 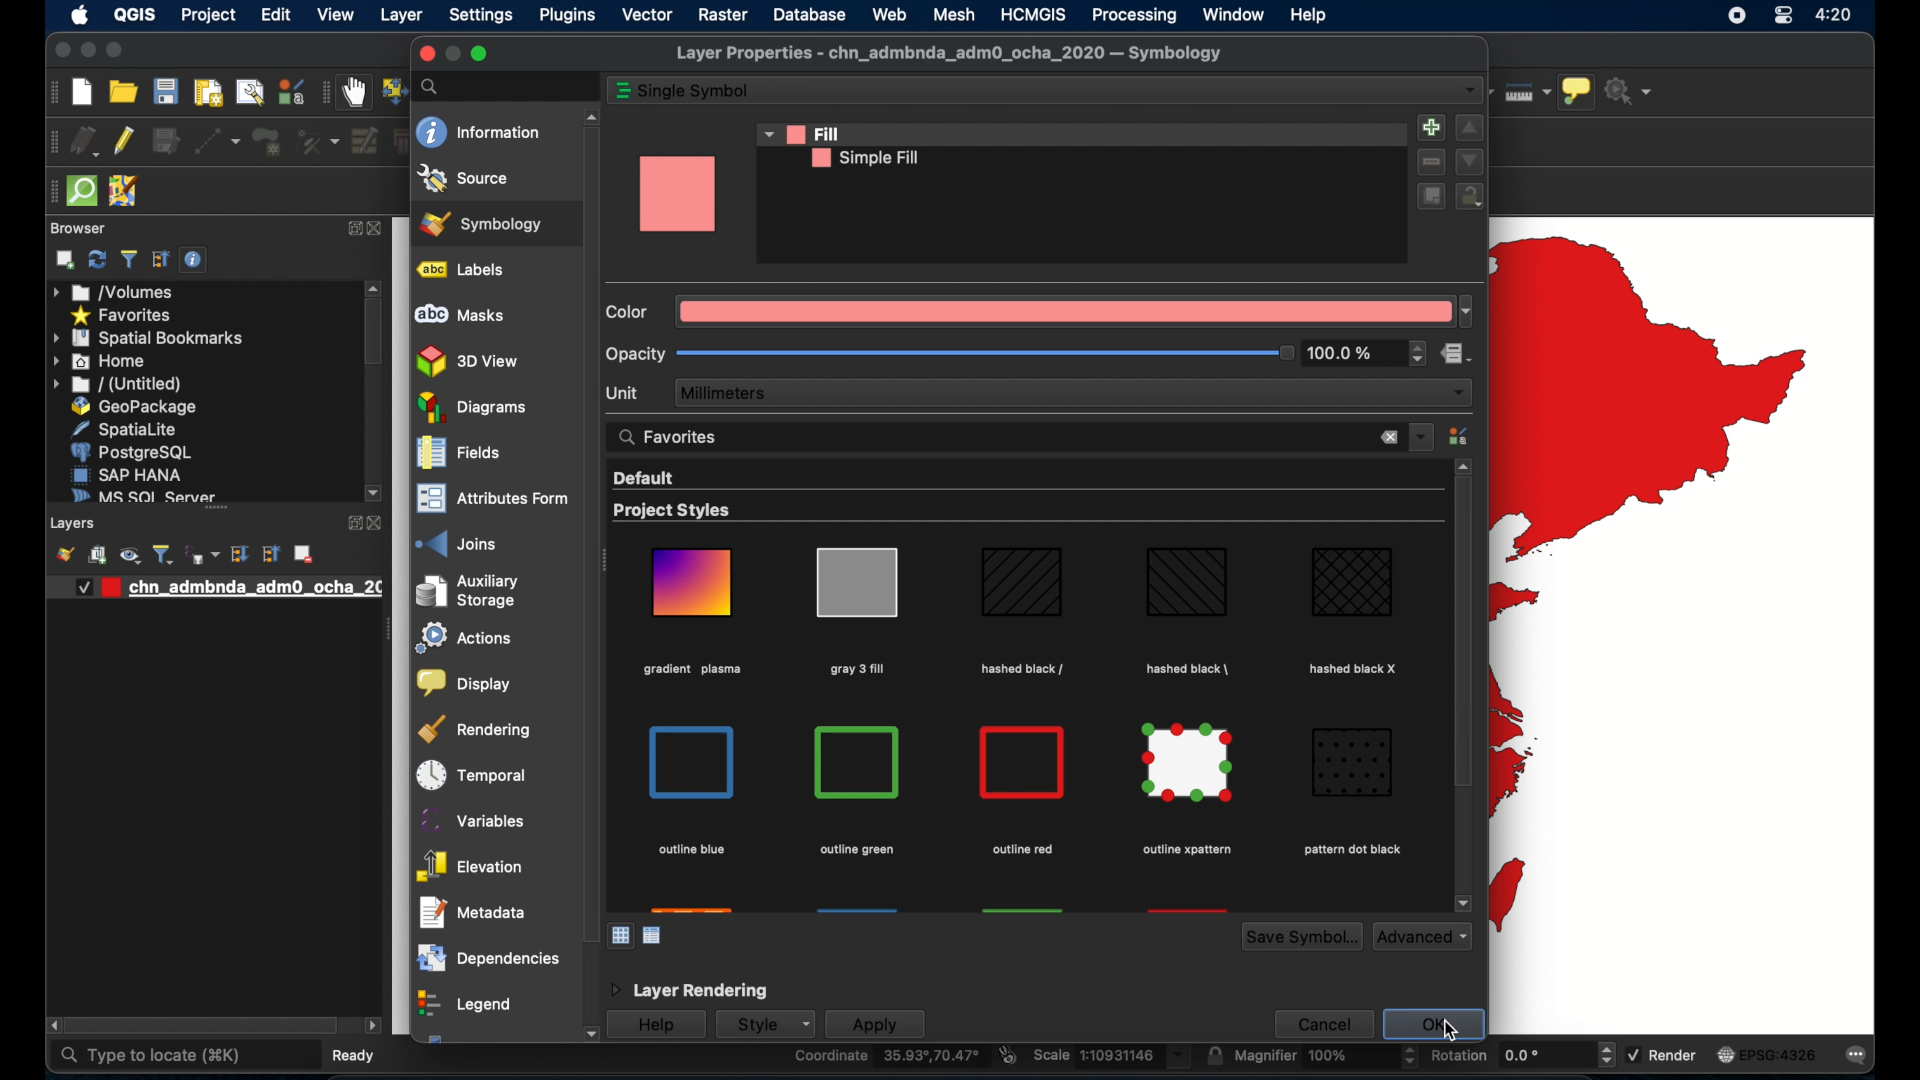 What do you see at coordinates (115, 292) in the screenshot?
I see `volumes menu` at bounding box center [115, 292].